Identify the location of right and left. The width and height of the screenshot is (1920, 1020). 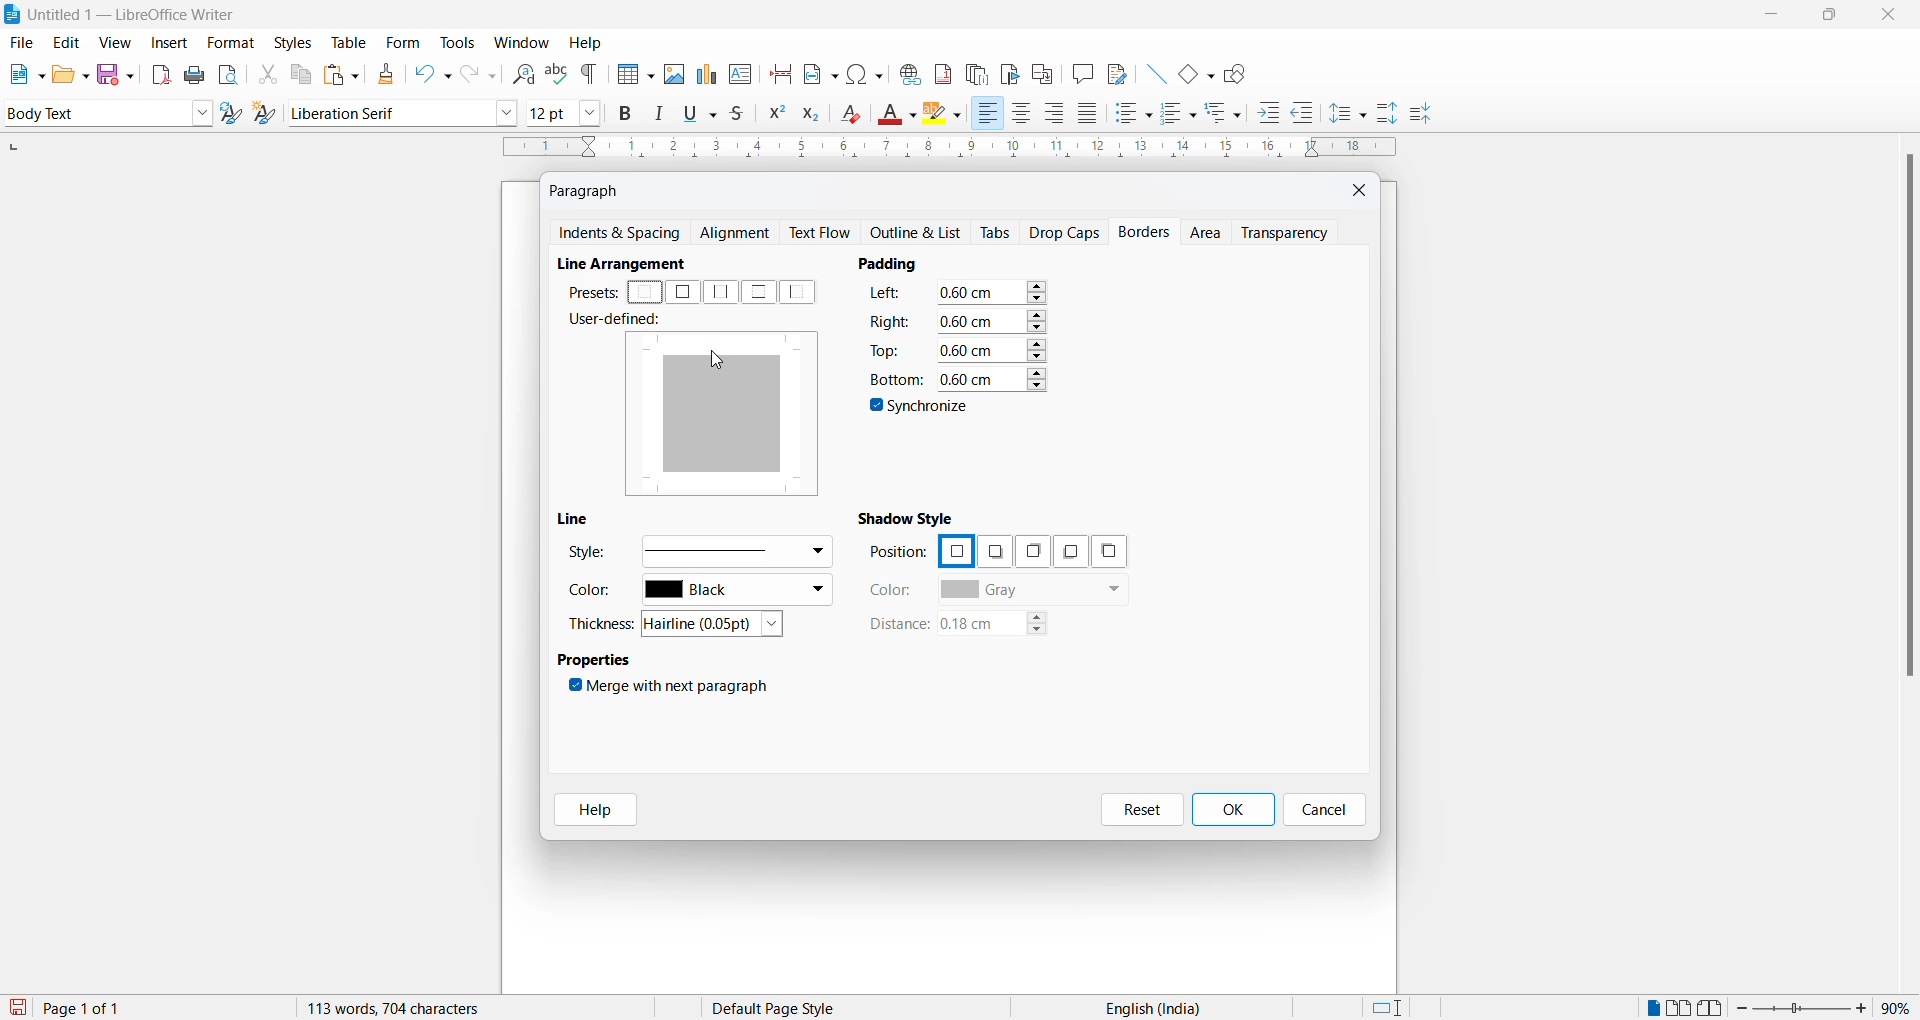
(722, 292).